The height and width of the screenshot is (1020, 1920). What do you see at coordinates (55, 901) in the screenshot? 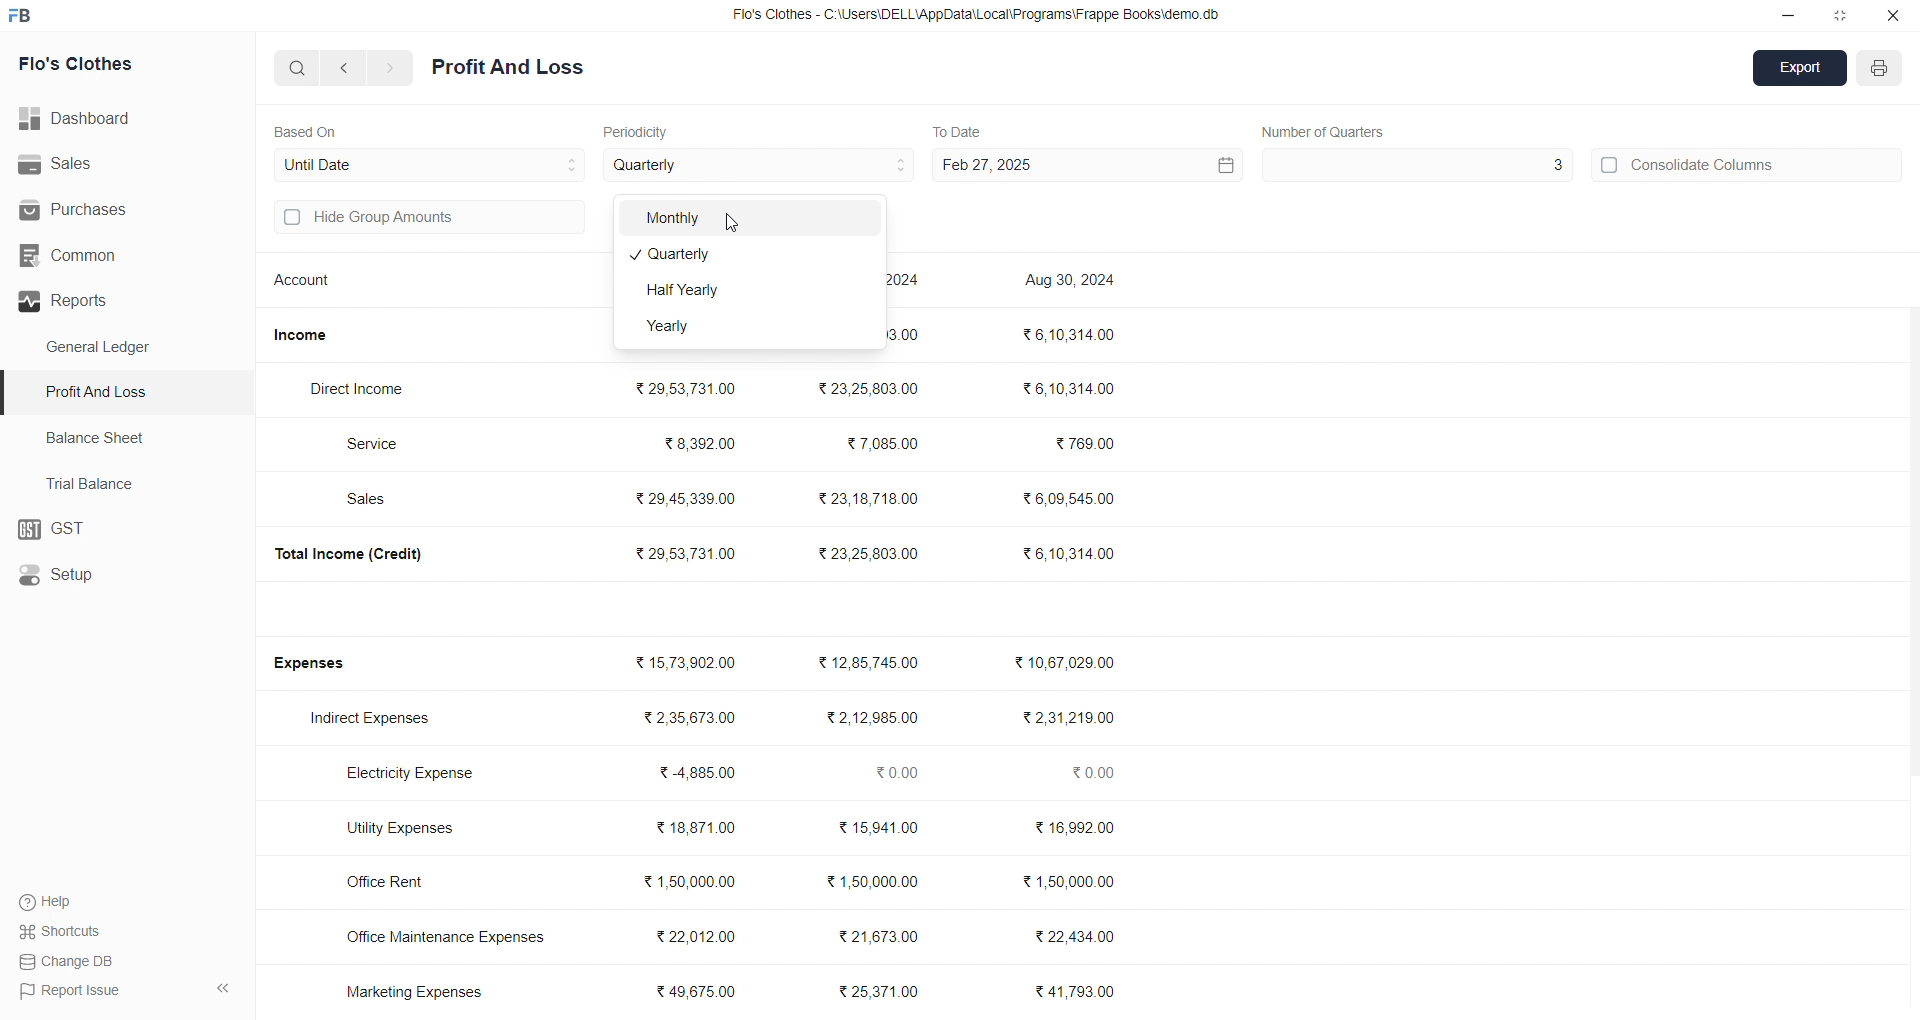
I see `Help` at bounding box center [55, 901].